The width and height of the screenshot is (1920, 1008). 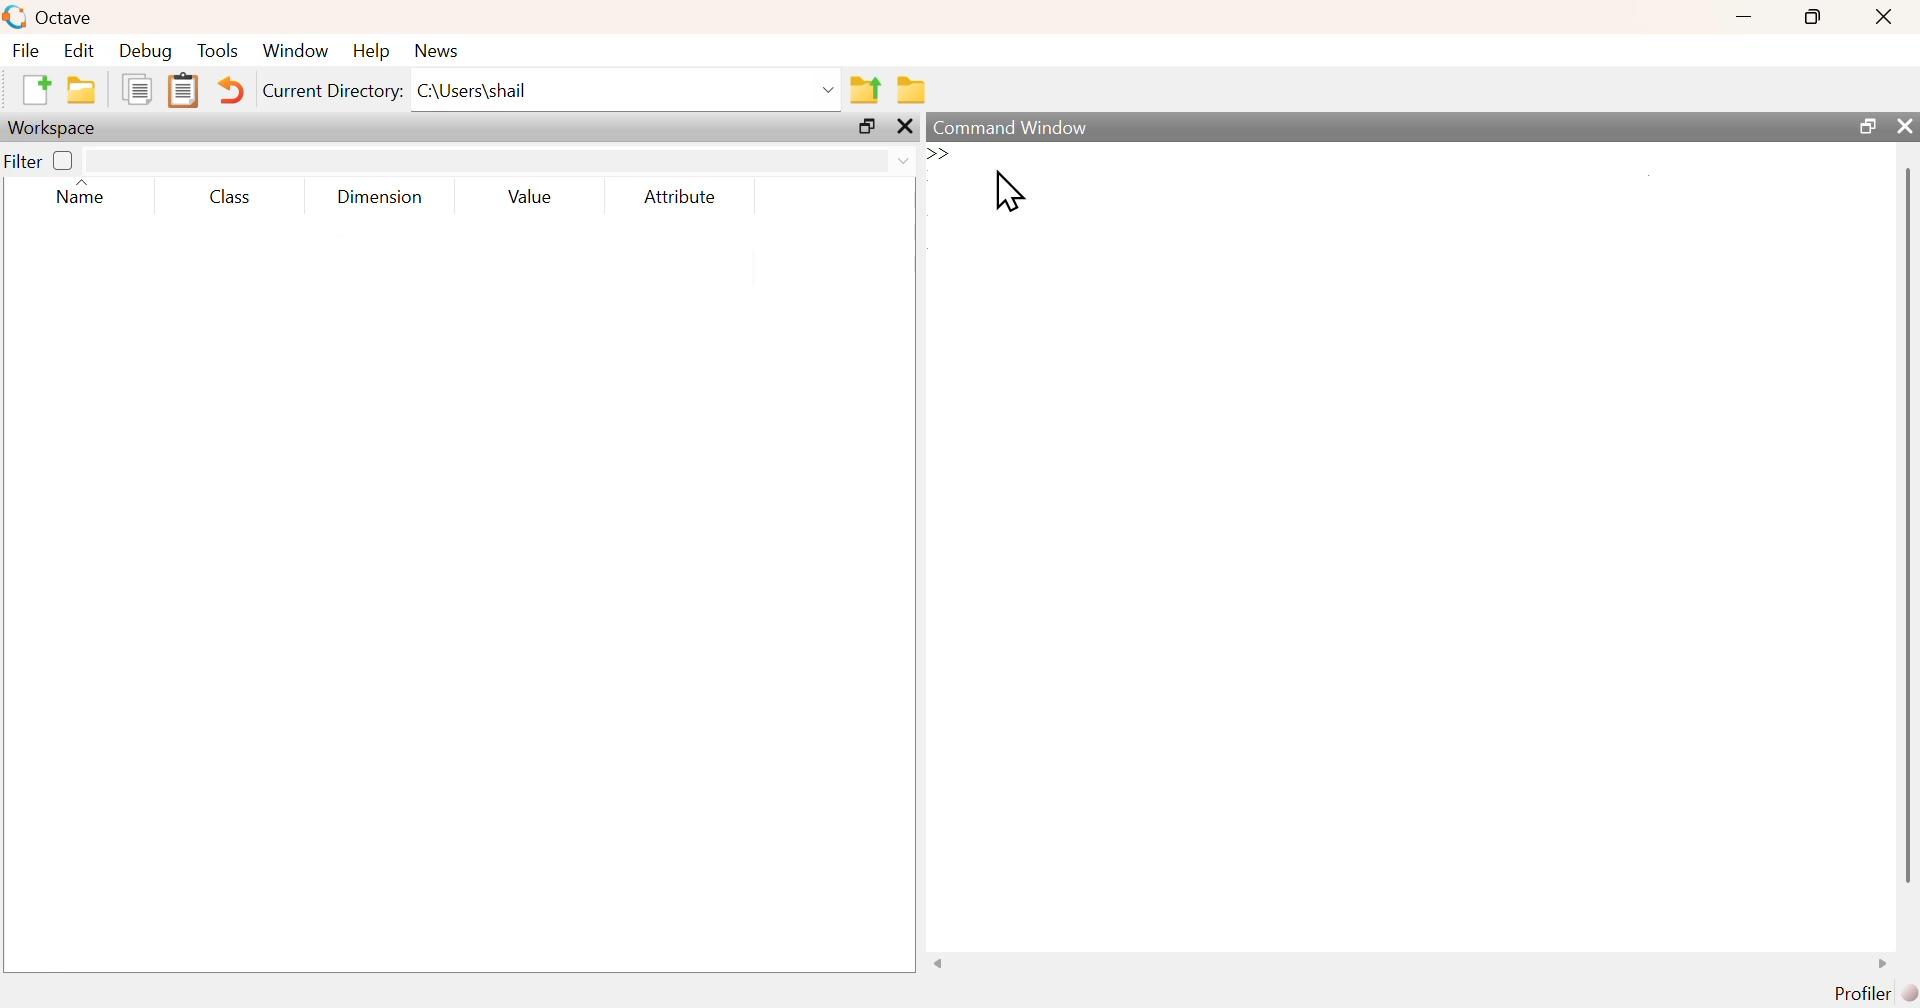 I want to click on Dimension, so click(x=374, y=197).